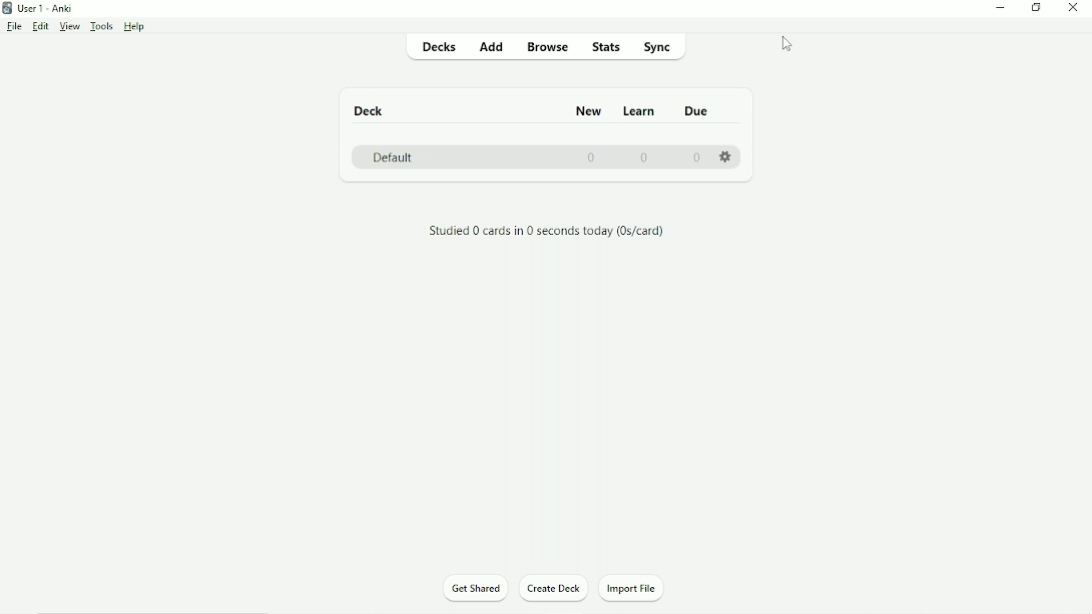 The width and height of the screenshot is (1092, 614). What do you see at coordinates (728, 156) in the screenshot?
I see `Settings` at bounding box center [728, 156].